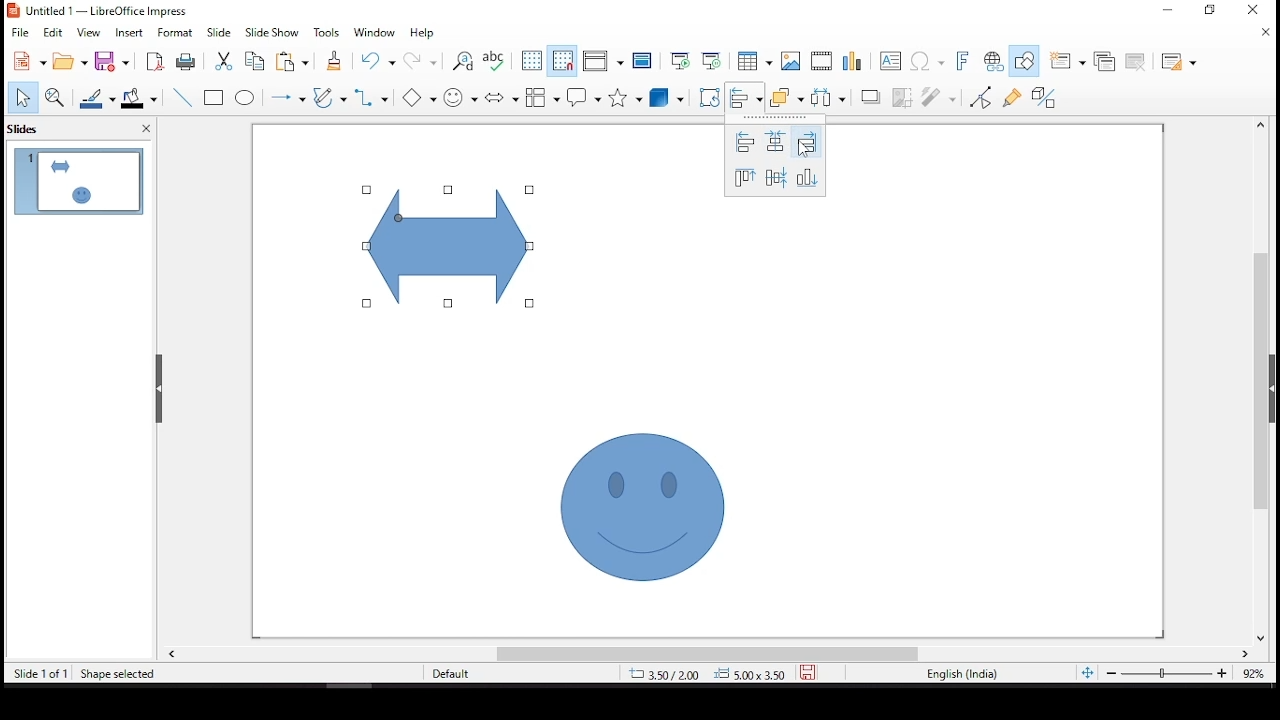 This screenshot has width=1280, height=720. I want to click on open, so click(71, 62).